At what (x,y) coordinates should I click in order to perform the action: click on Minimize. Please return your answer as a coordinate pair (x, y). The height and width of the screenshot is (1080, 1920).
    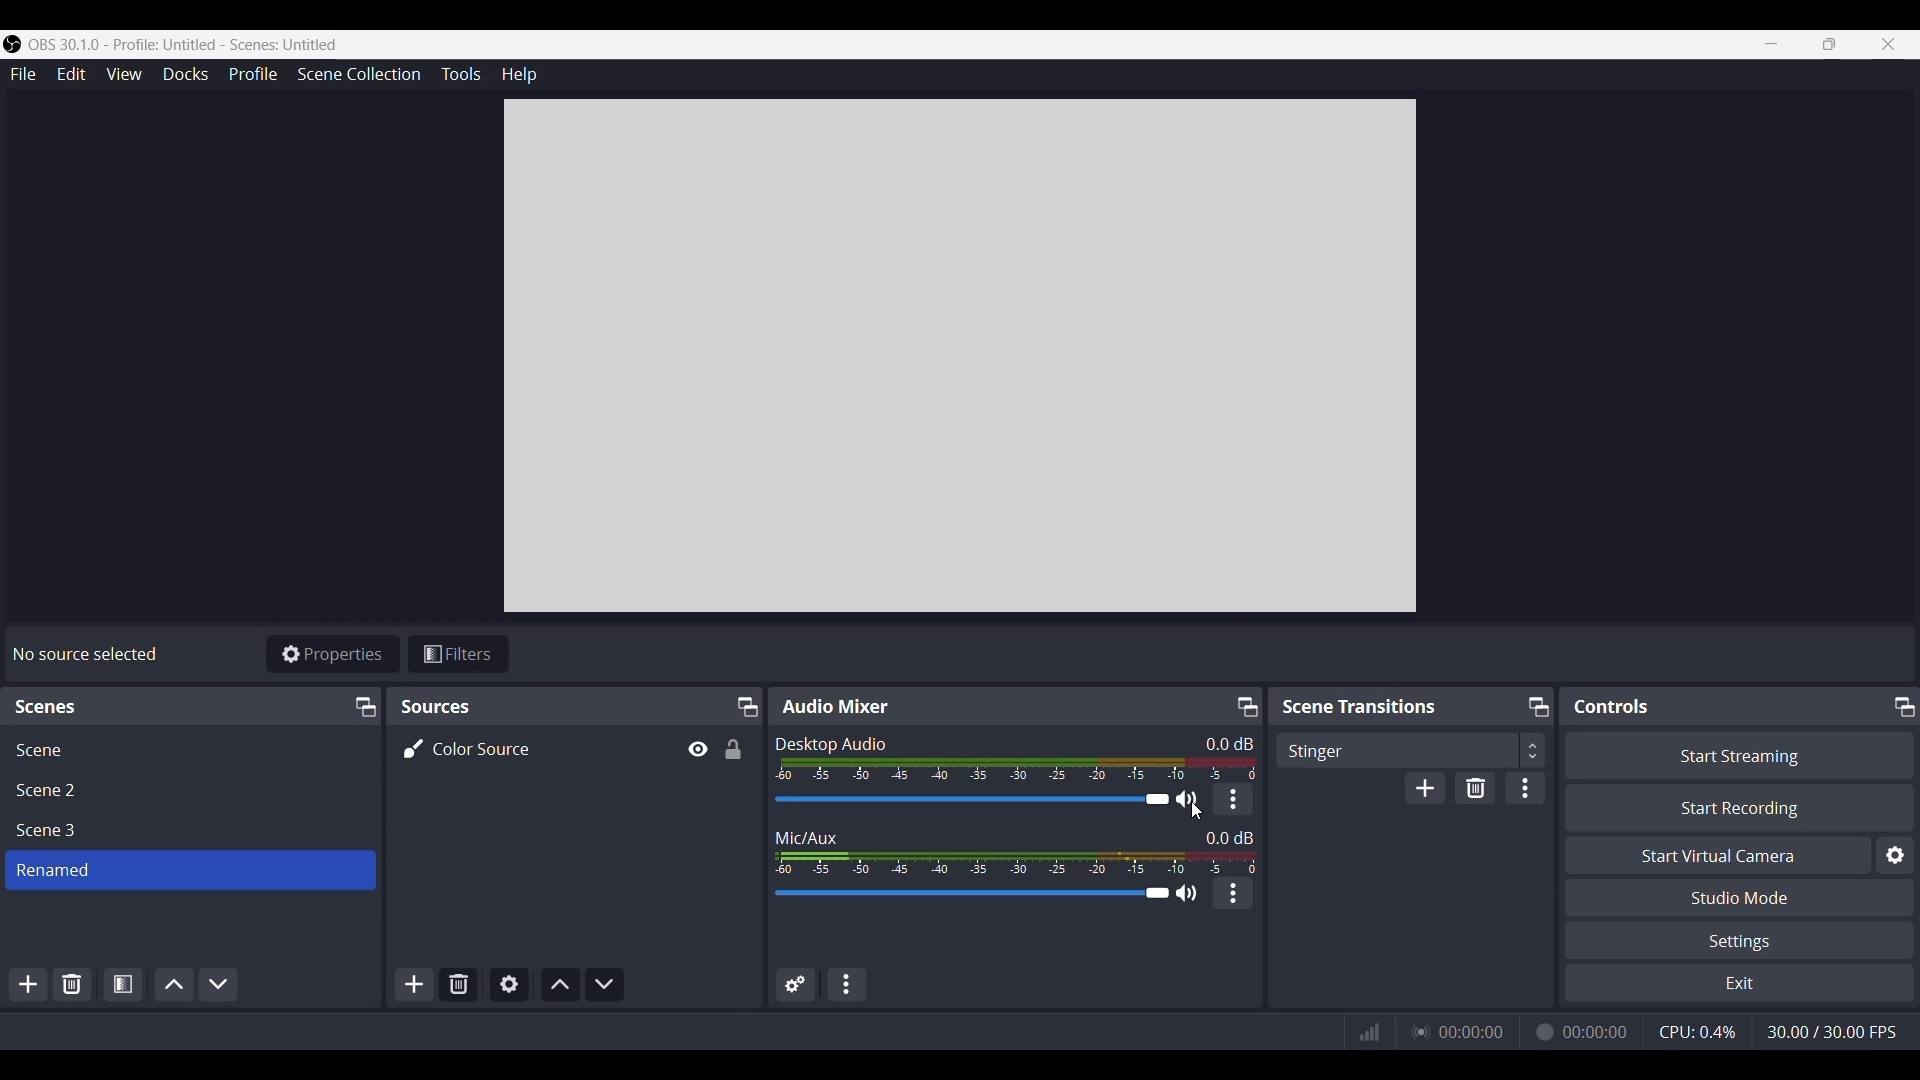
    Looking at the image, I should click on (1771, 44).